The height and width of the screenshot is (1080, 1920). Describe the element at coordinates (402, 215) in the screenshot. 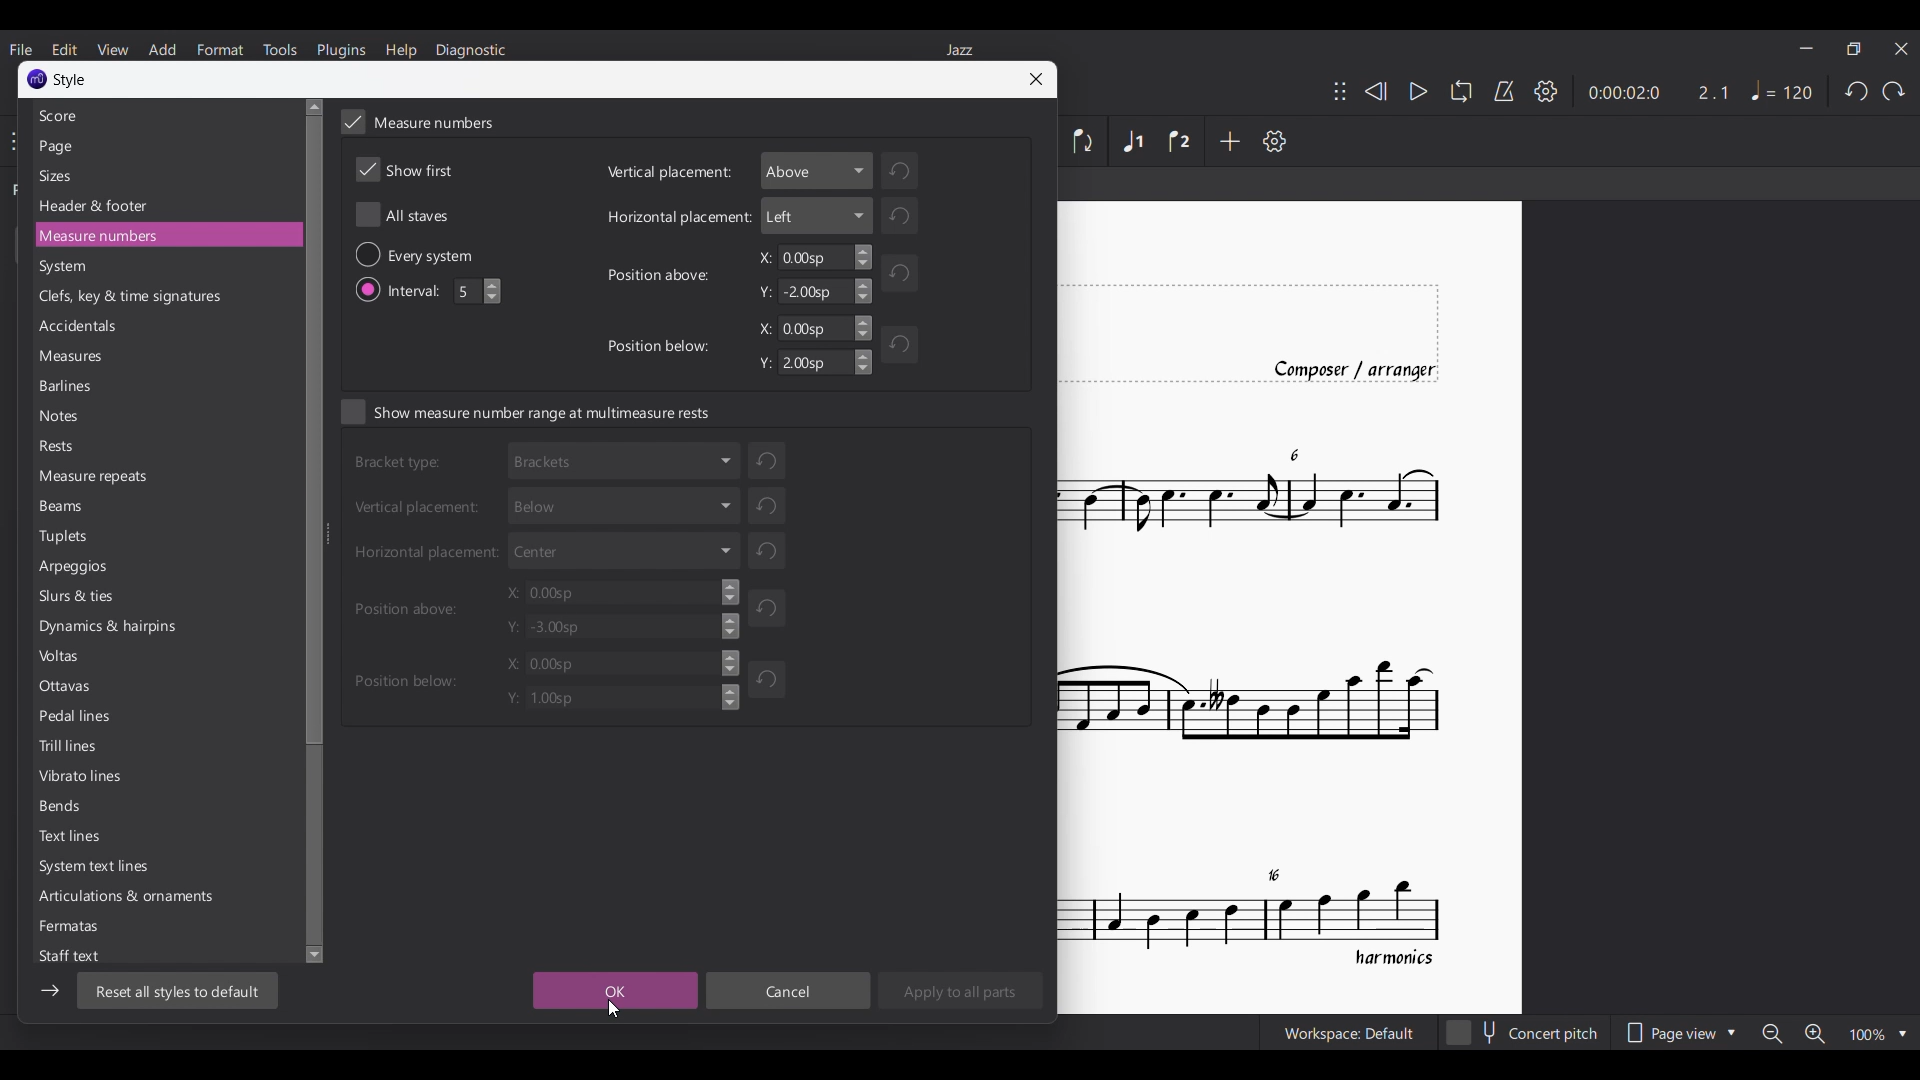

I see `Toggle all staves` at that location.